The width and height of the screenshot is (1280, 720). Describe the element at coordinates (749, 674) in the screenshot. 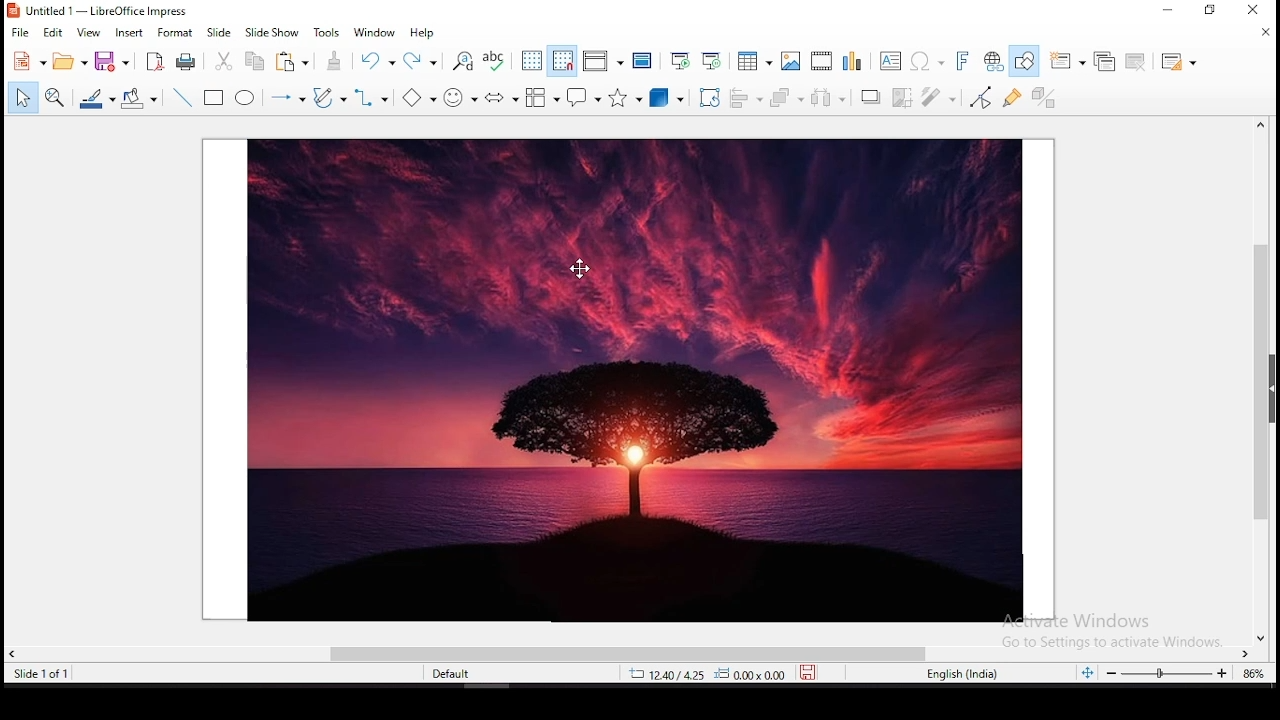

I see `0.00x0.00` at that location.